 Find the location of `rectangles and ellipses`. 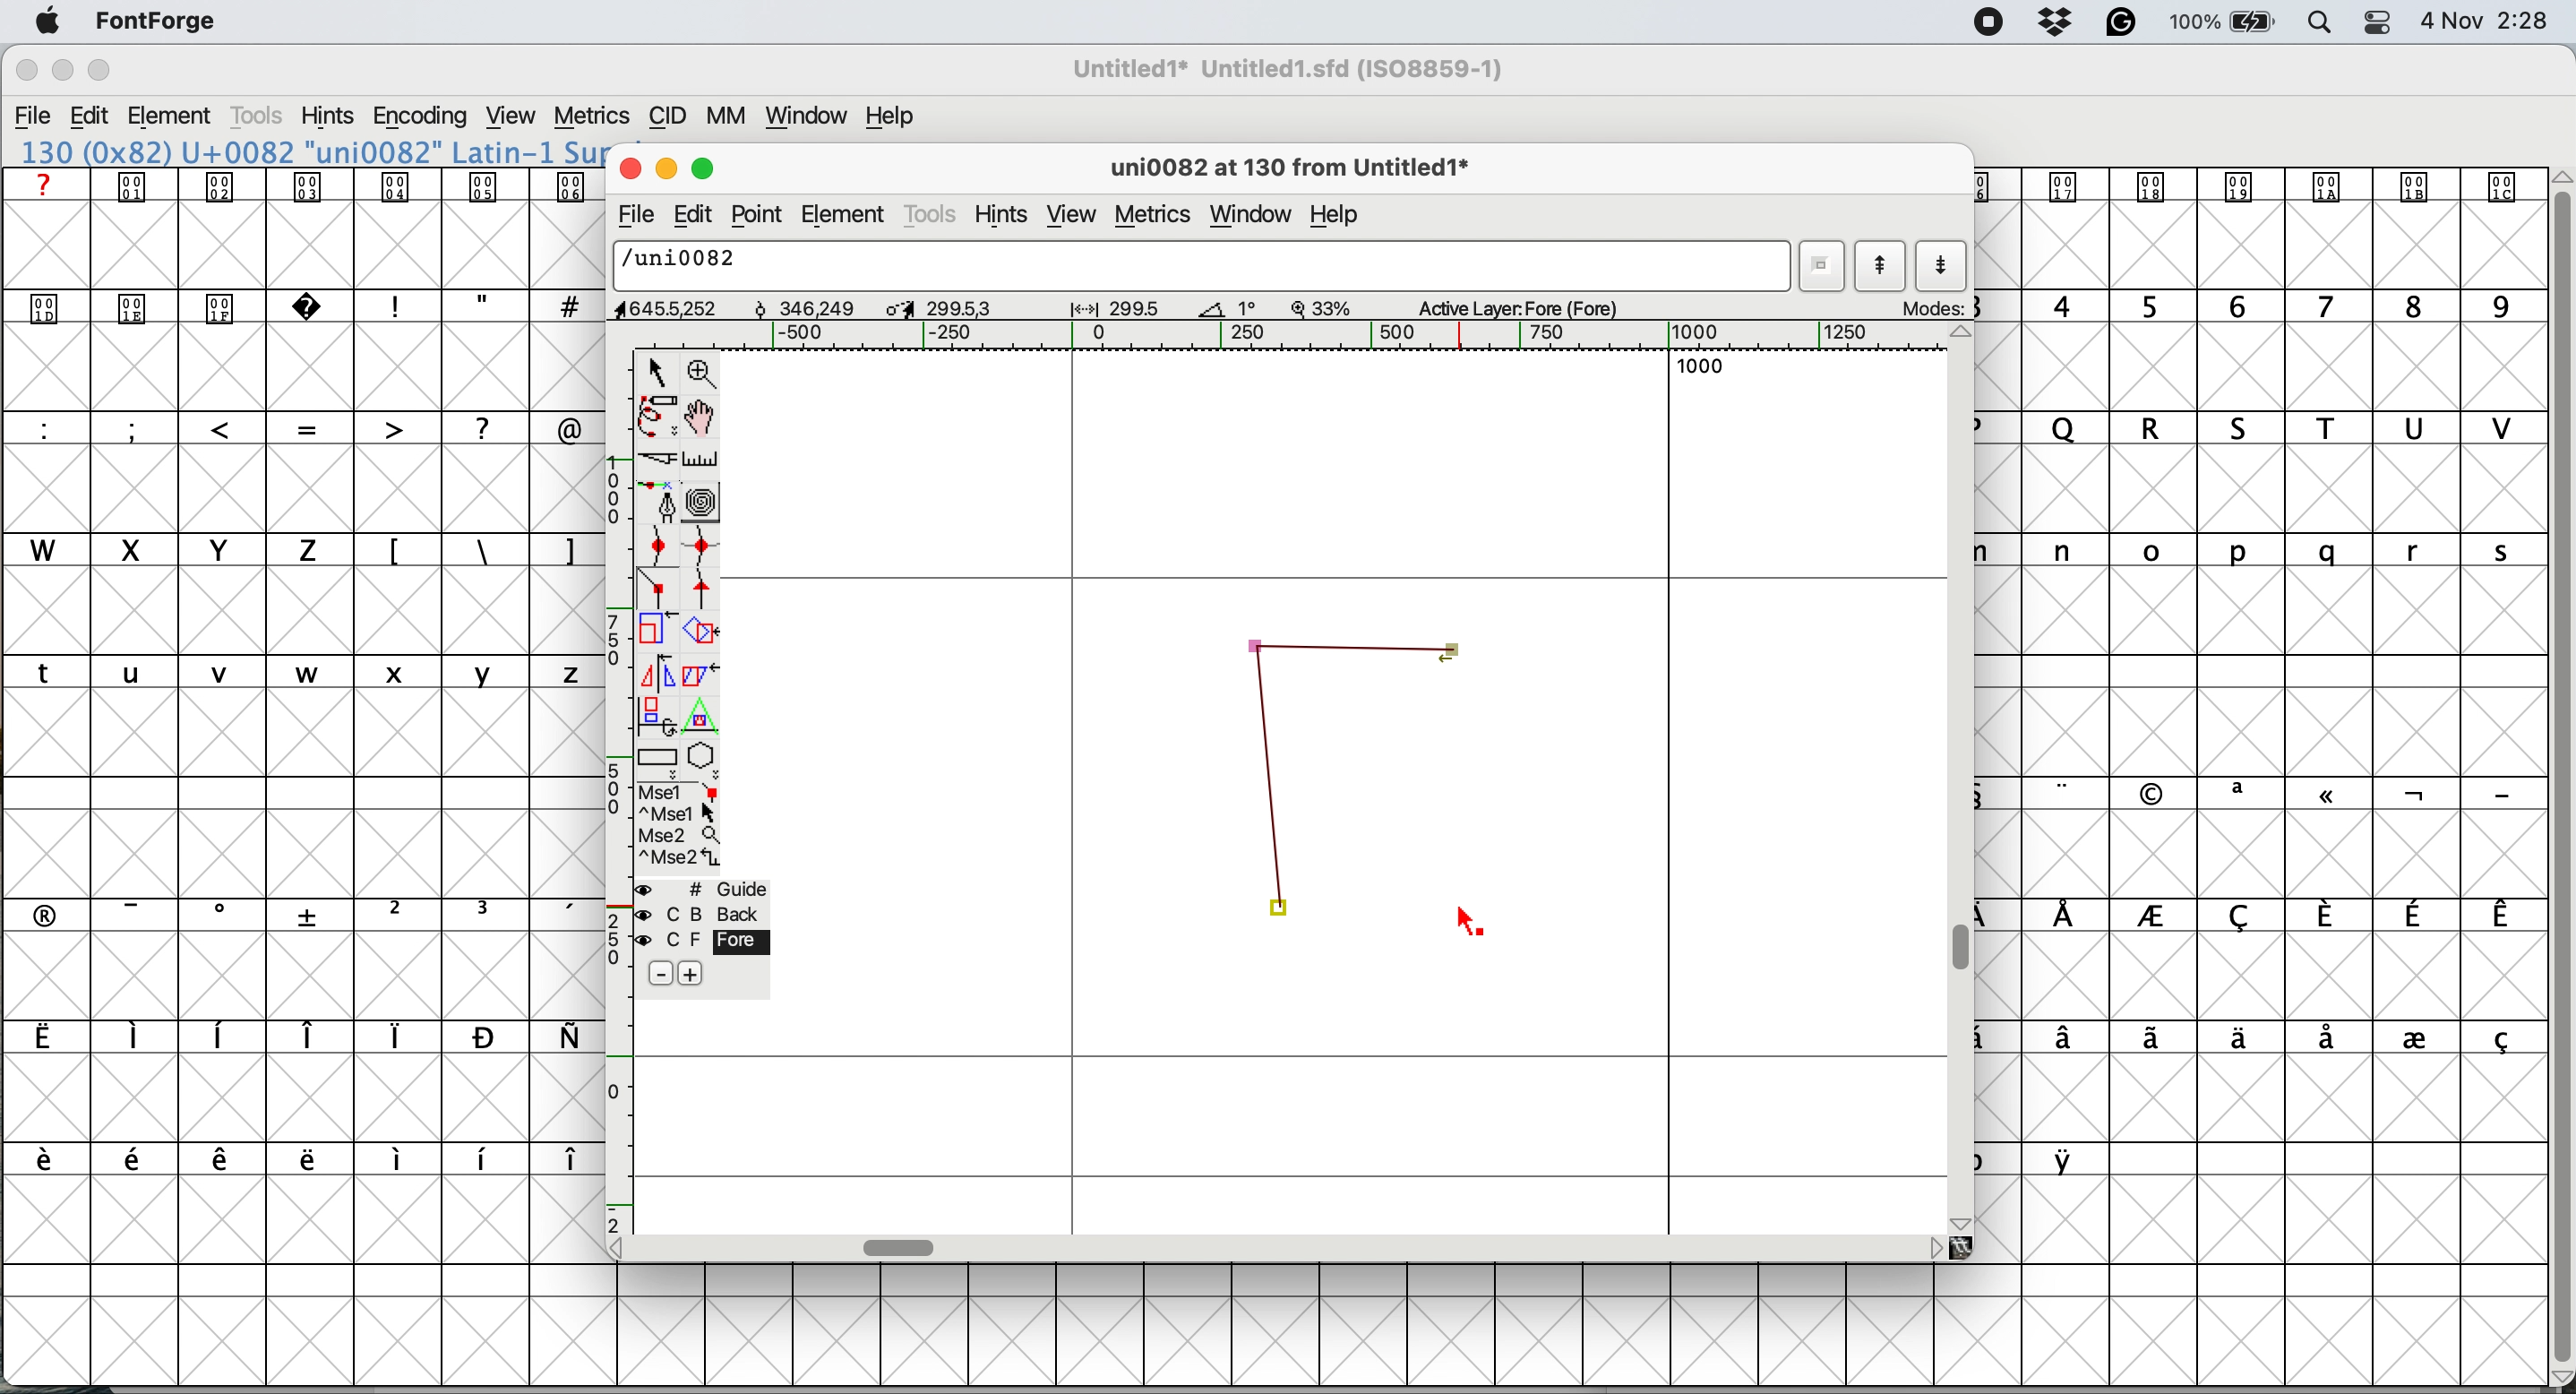

rectangles and ellipses is located at coordinates (660, 760).